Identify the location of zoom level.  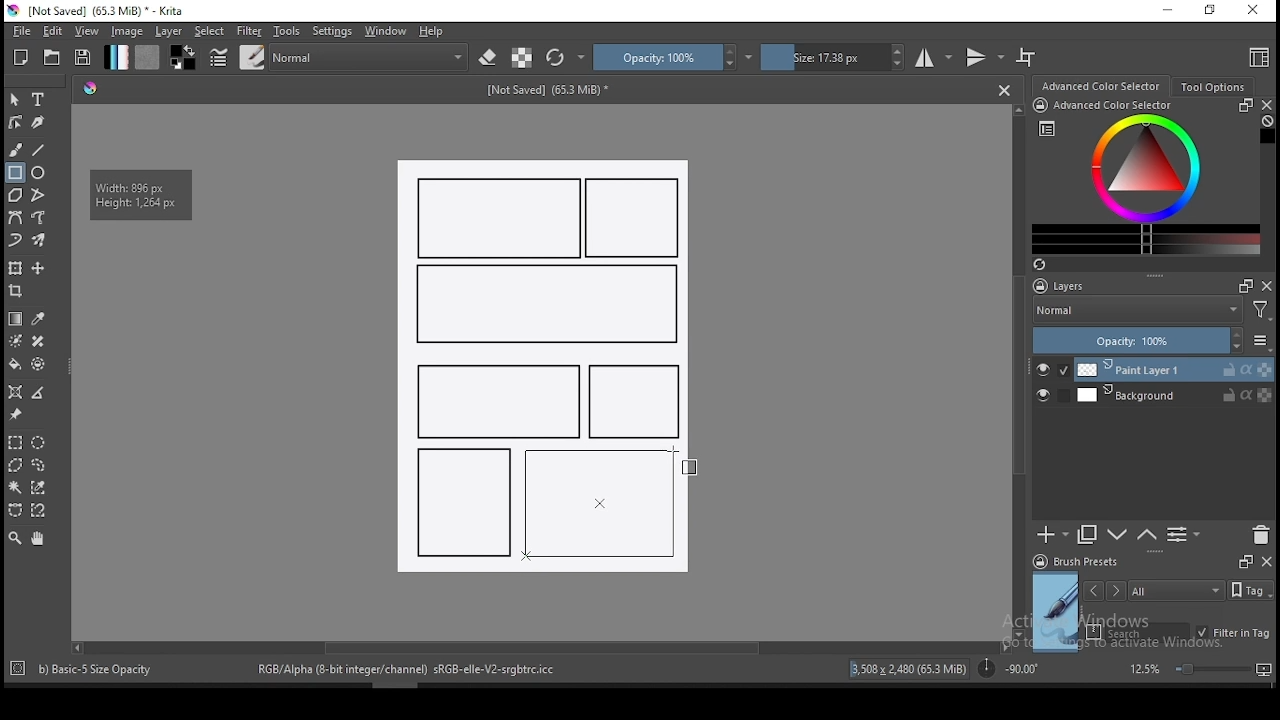
(1200, 668).